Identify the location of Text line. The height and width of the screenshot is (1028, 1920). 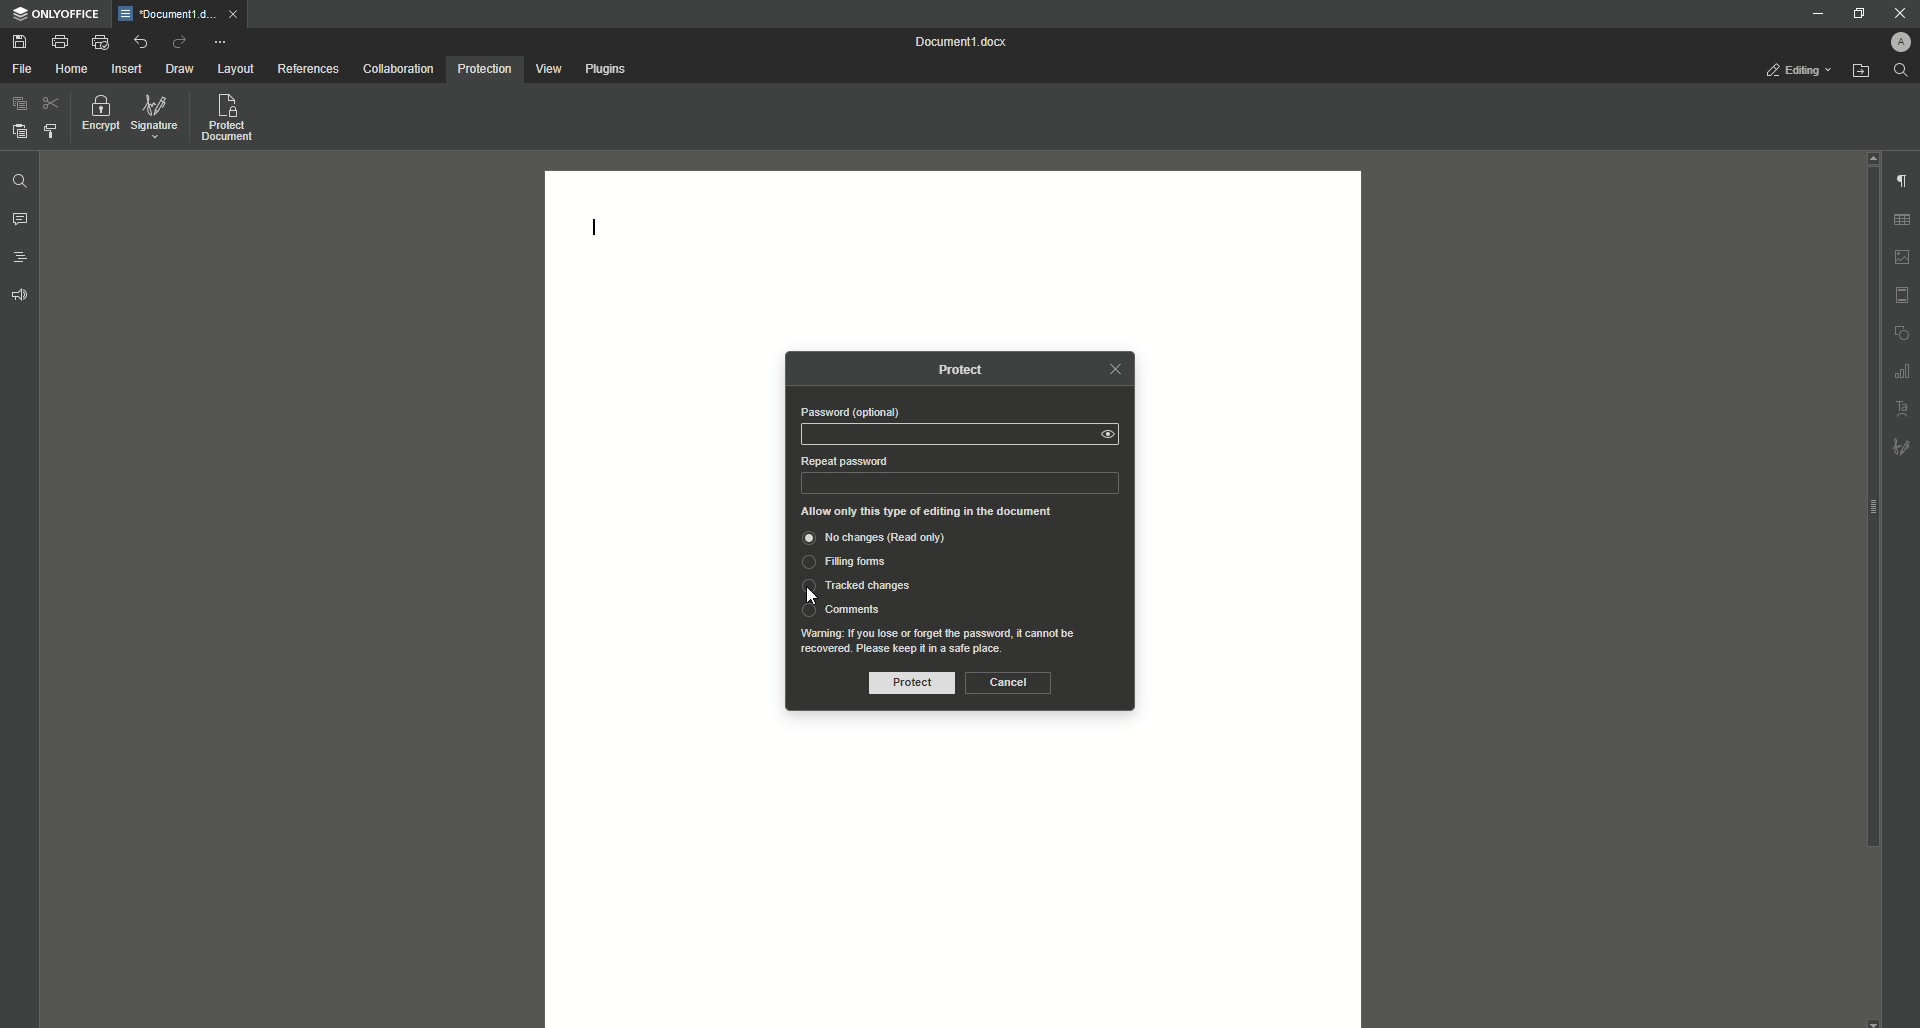
(594, 227).